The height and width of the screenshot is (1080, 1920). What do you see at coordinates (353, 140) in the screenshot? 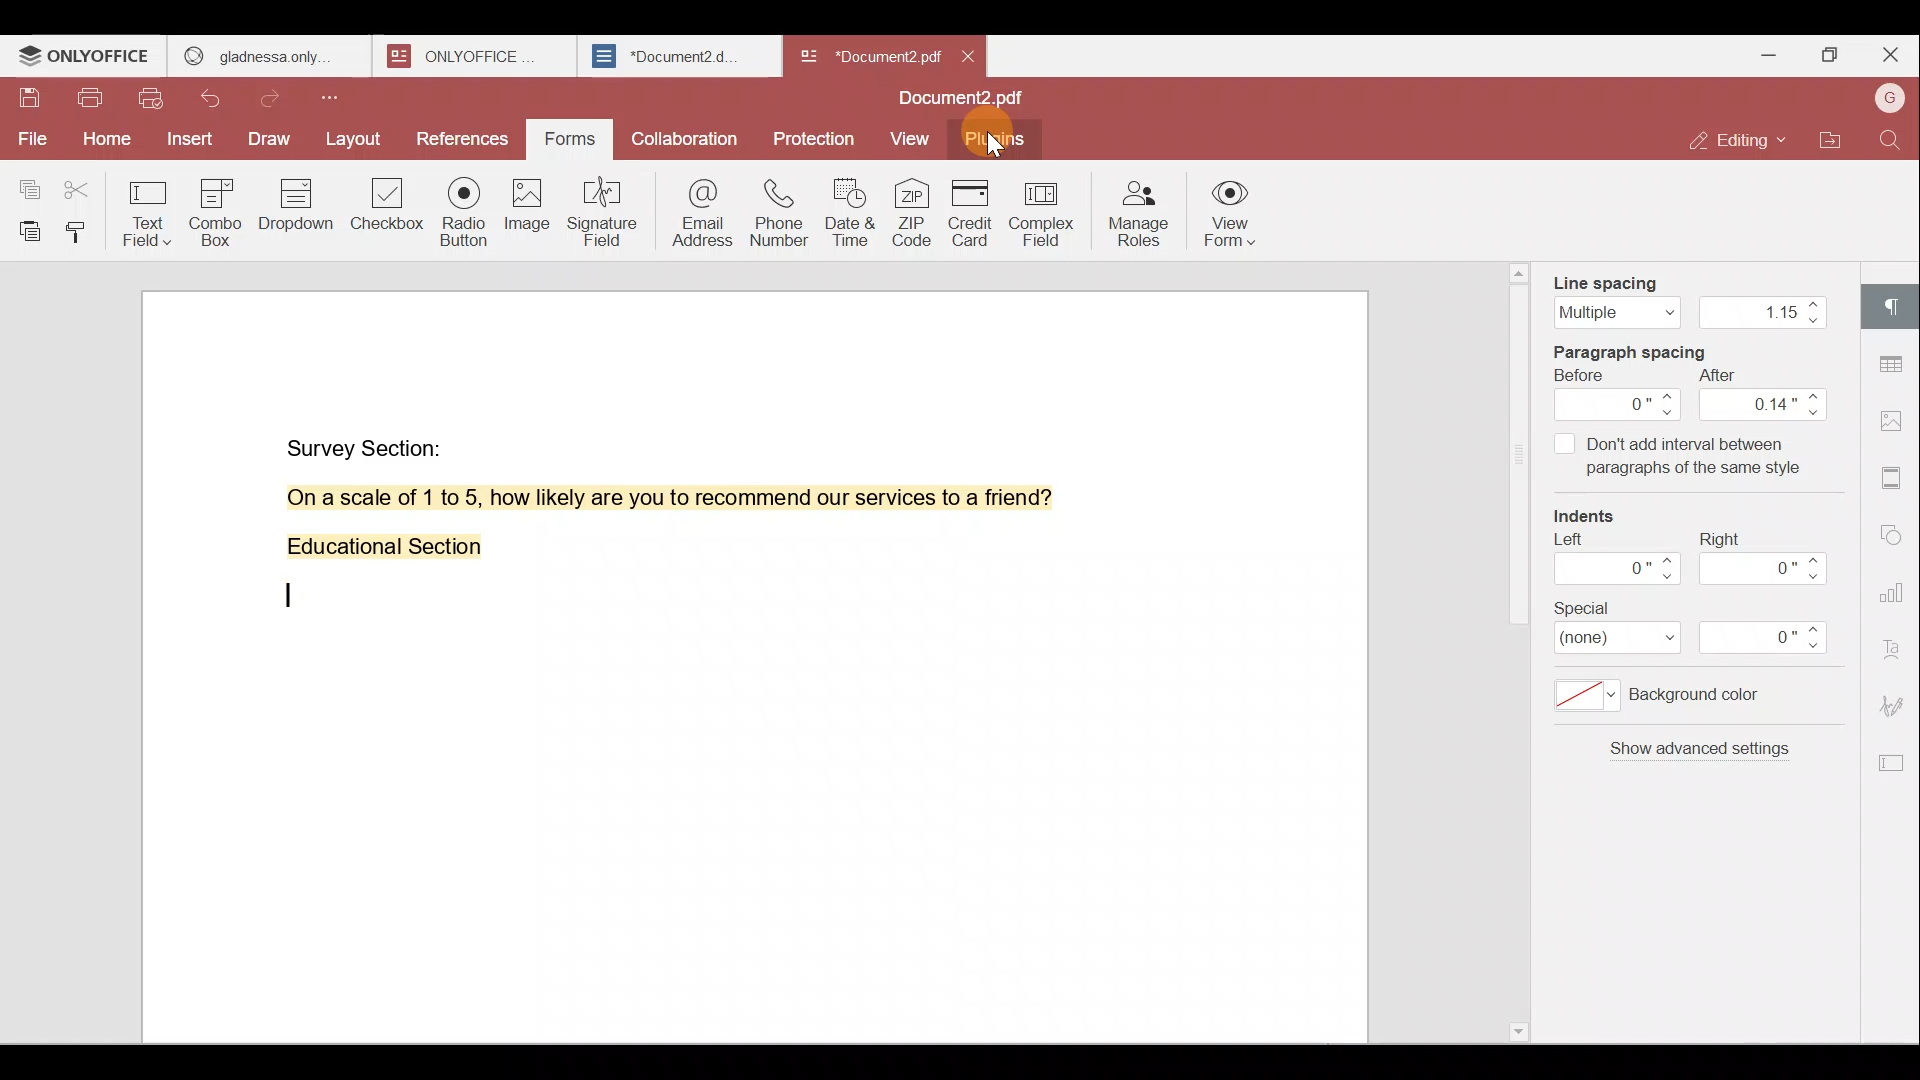
I see `Layout` at bounding box center [353, 140].